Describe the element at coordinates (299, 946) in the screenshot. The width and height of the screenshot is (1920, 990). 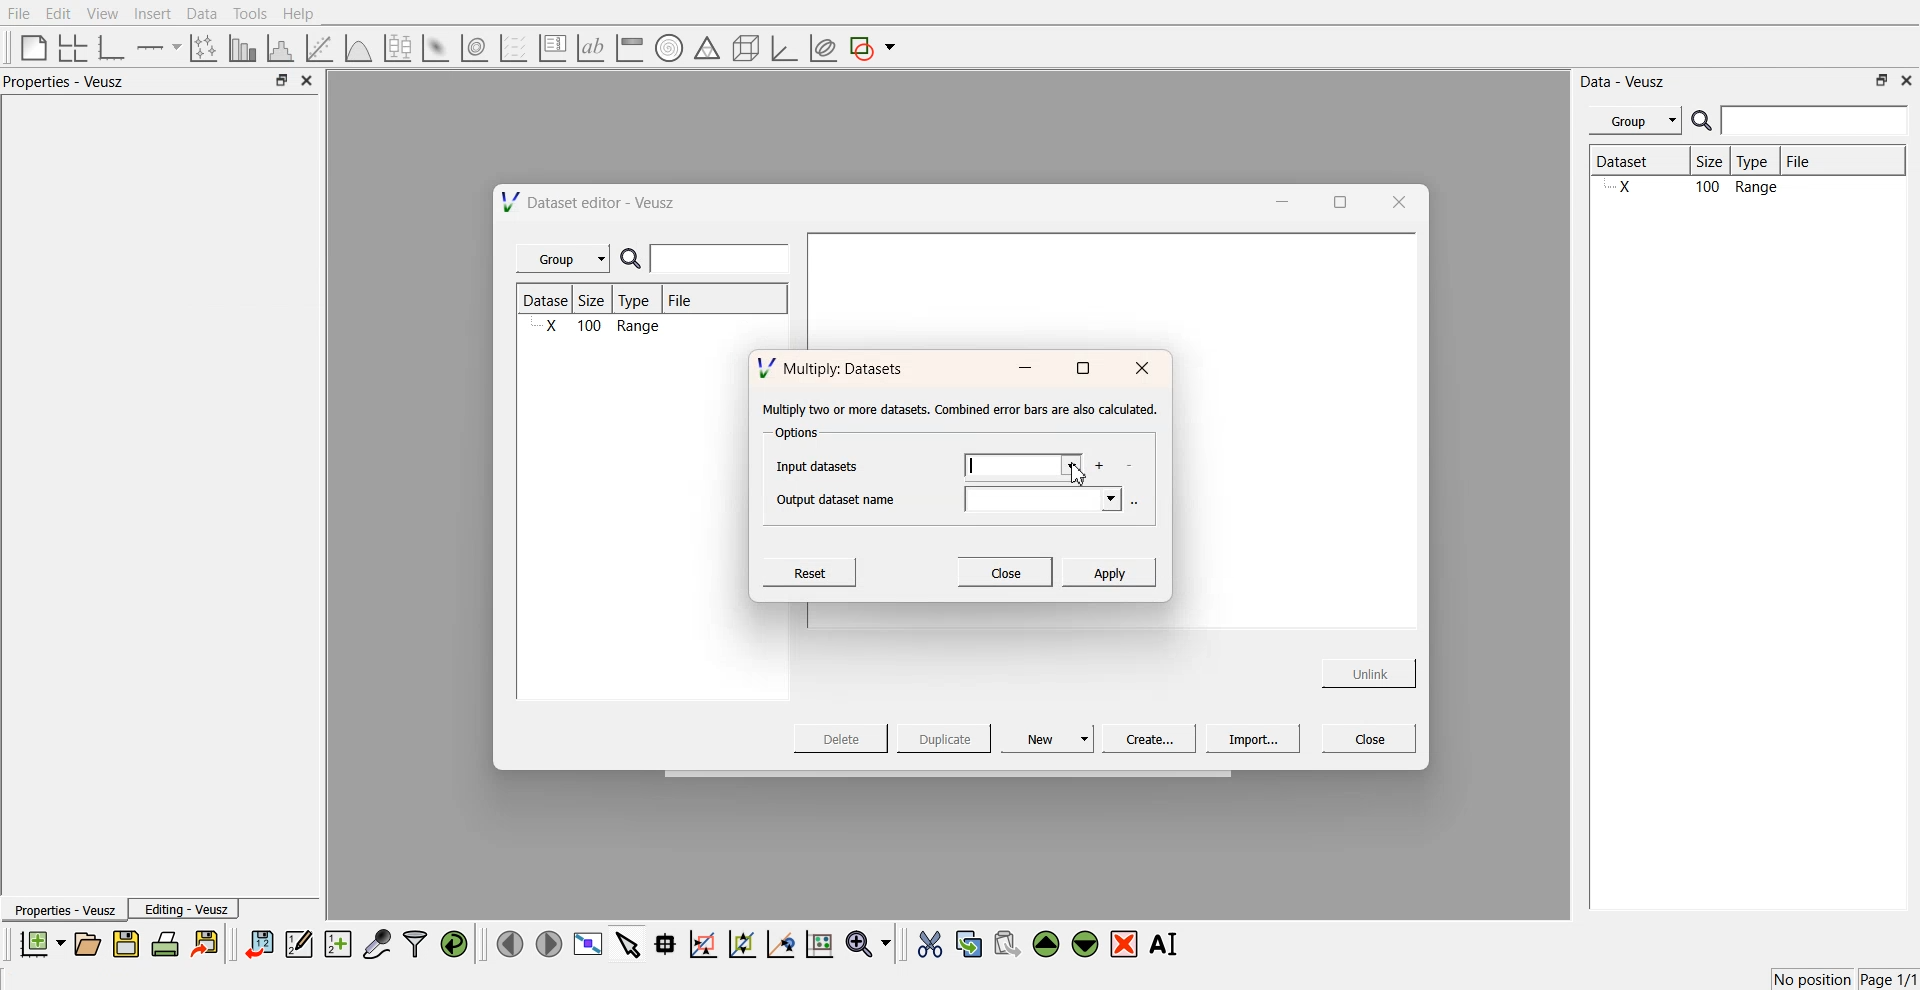
I see `edit and enter data points` at that location.